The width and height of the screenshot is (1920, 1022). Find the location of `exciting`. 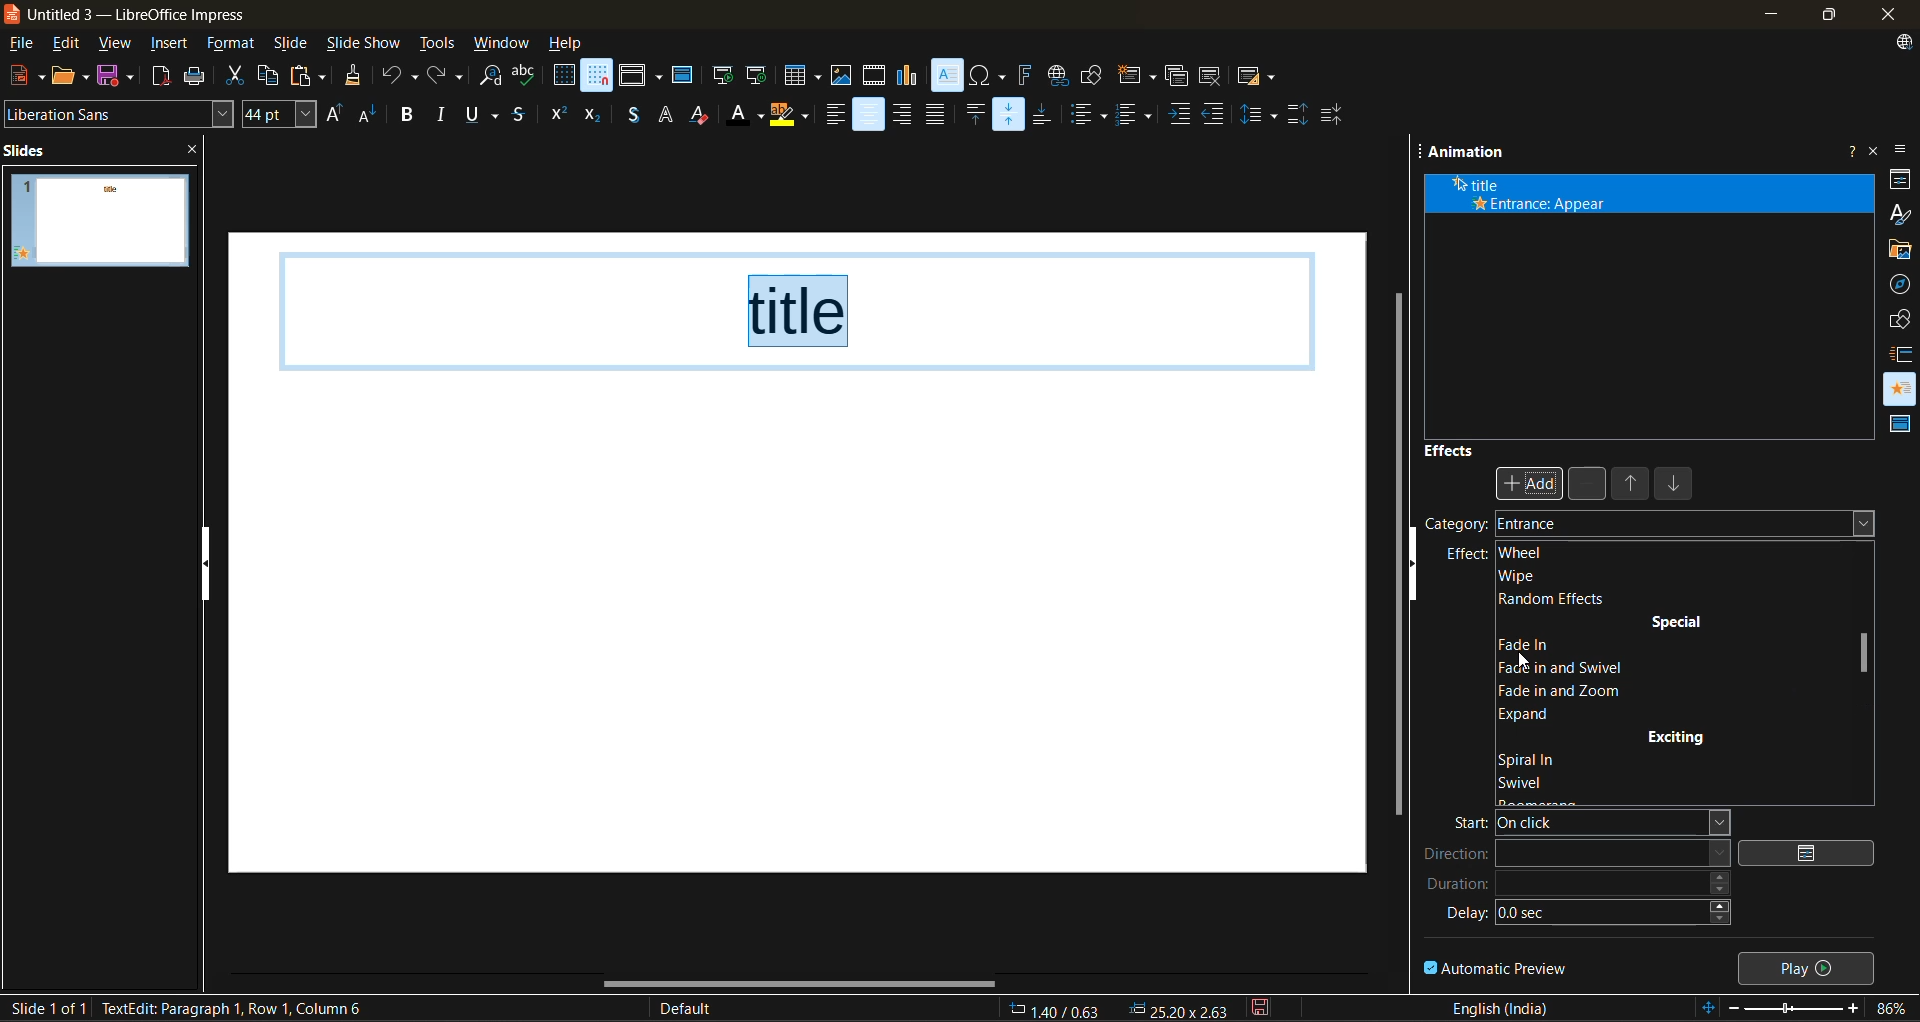

exciting is located at coordinates (1678, 735).